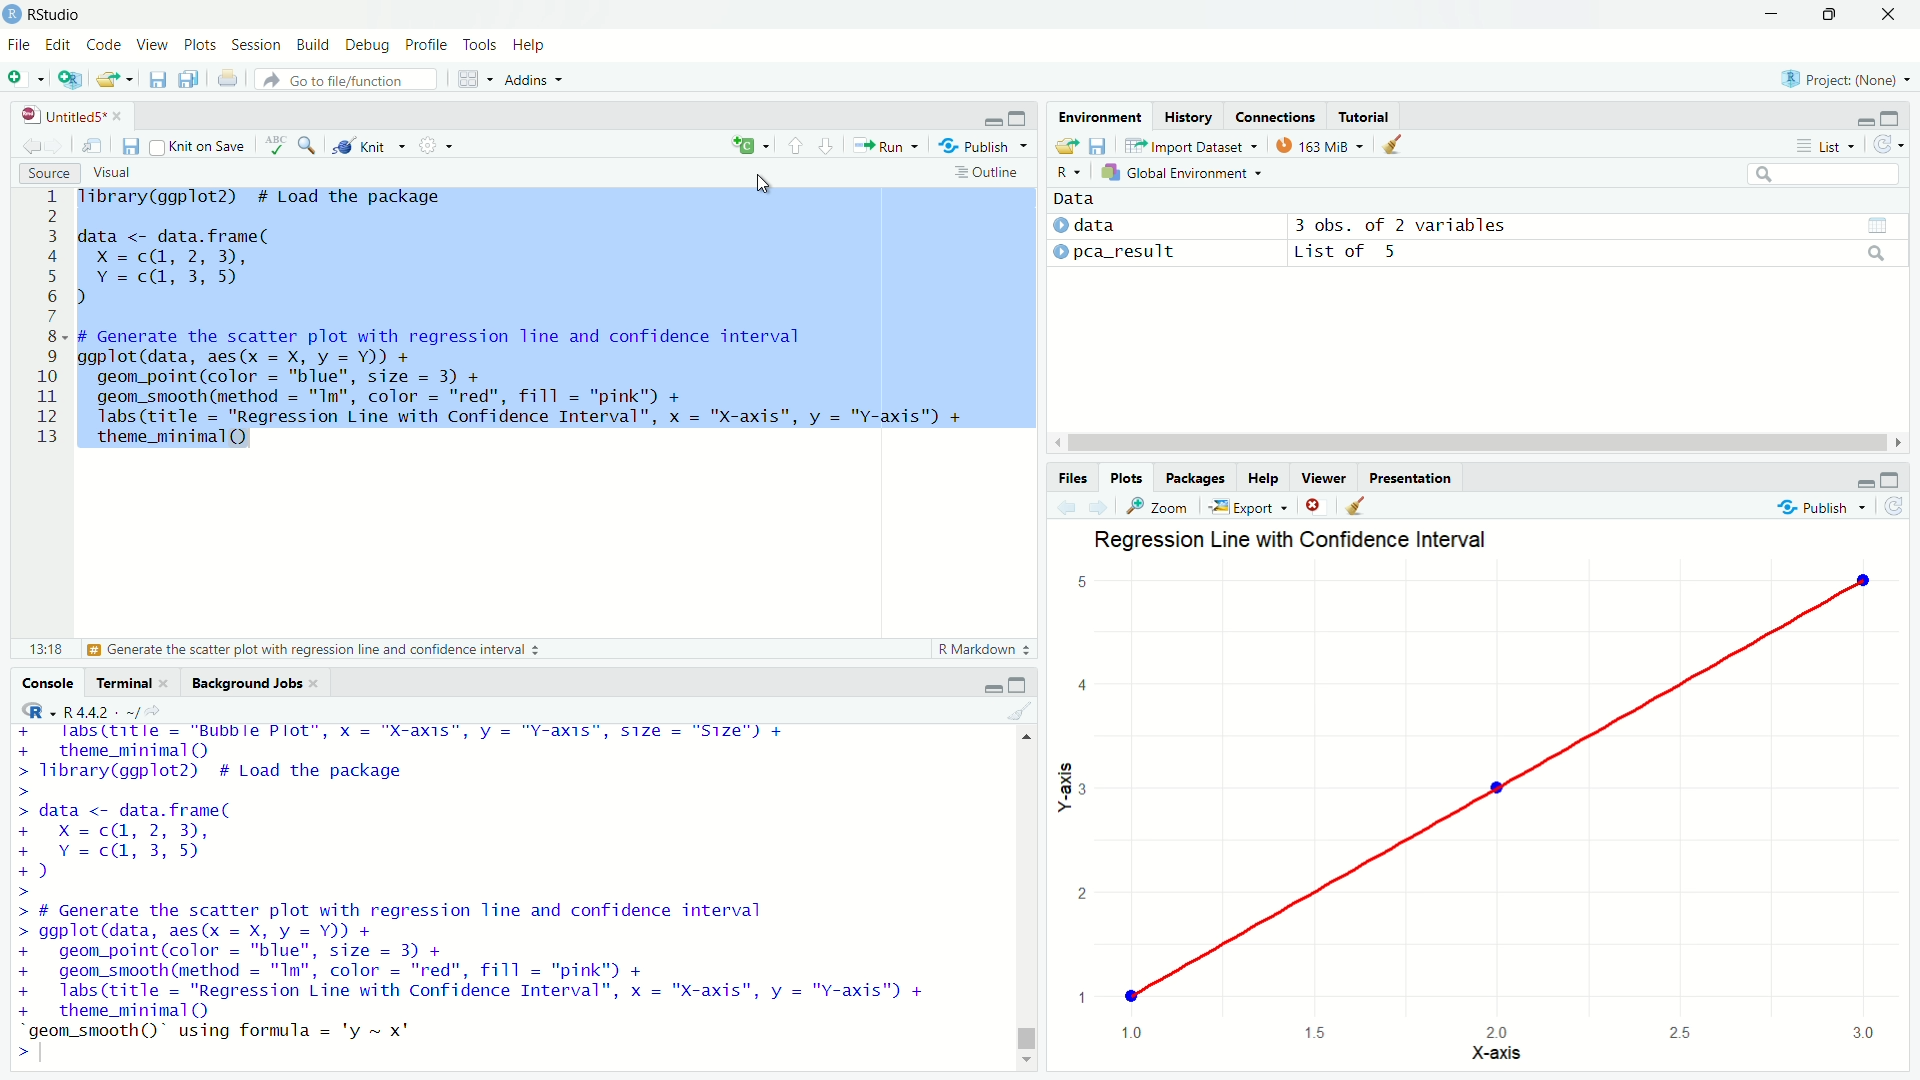  What do you see at coordinates (886, 145) in the screenshot?
I see `Run` at bounding box center [886, 145].